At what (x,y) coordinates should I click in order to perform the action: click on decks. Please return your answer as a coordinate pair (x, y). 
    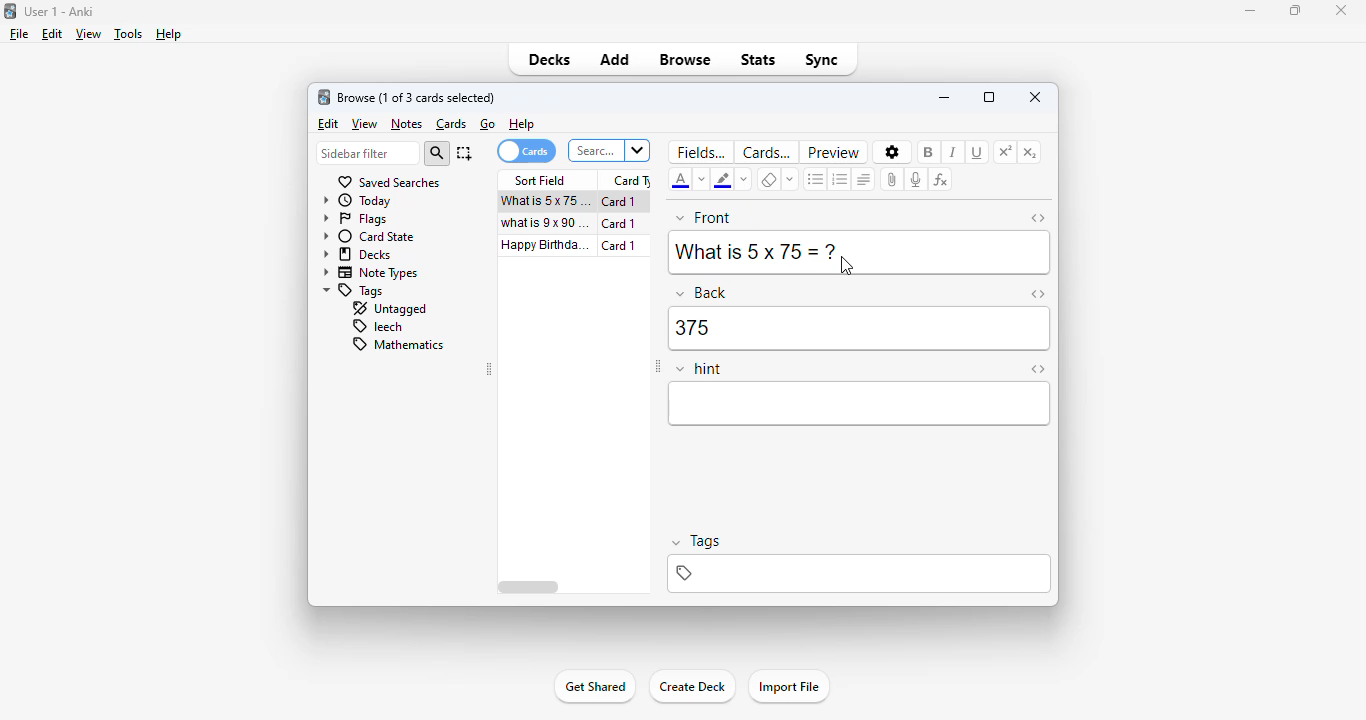
    Looking at the image, I should click on (356, 254).